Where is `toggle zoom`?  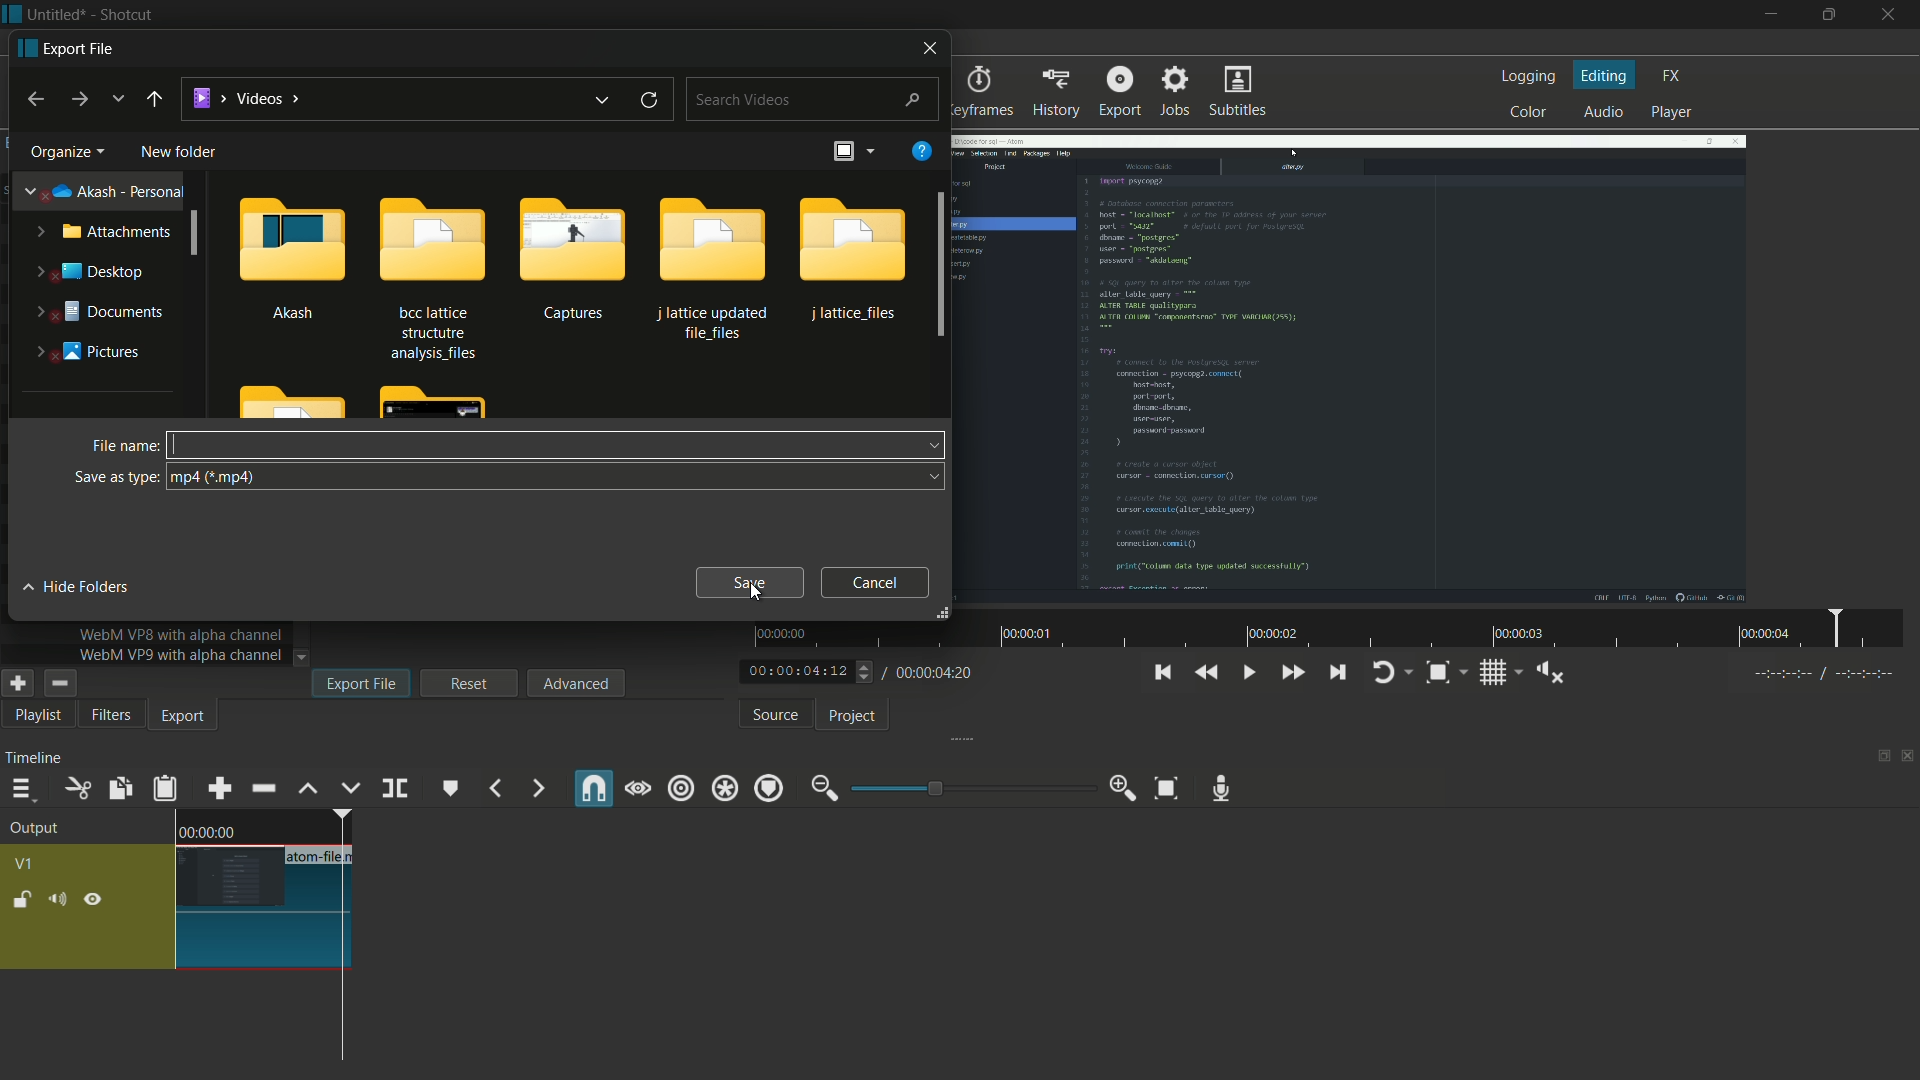
toggle zoom is located at coordinates (1438, 673).